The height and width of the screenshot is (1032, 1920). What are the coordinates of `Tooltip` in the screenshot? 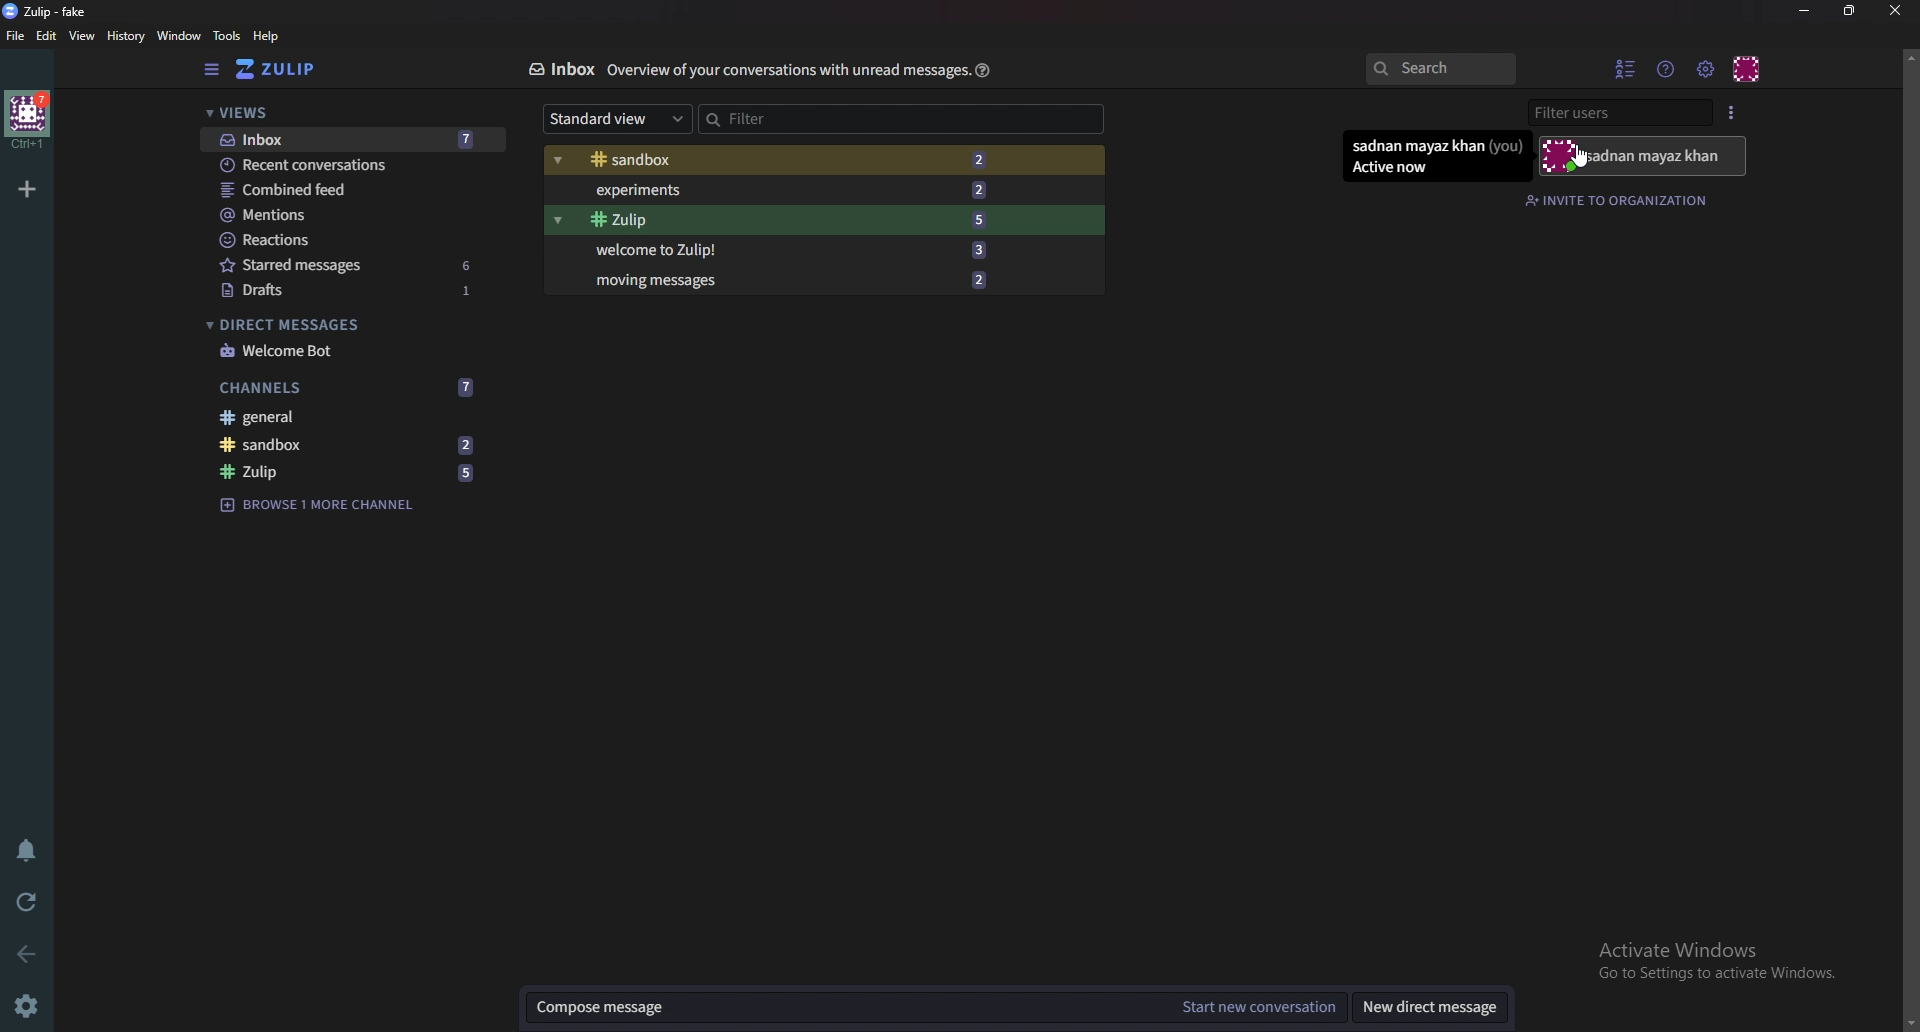 It's located at (1436, 157).